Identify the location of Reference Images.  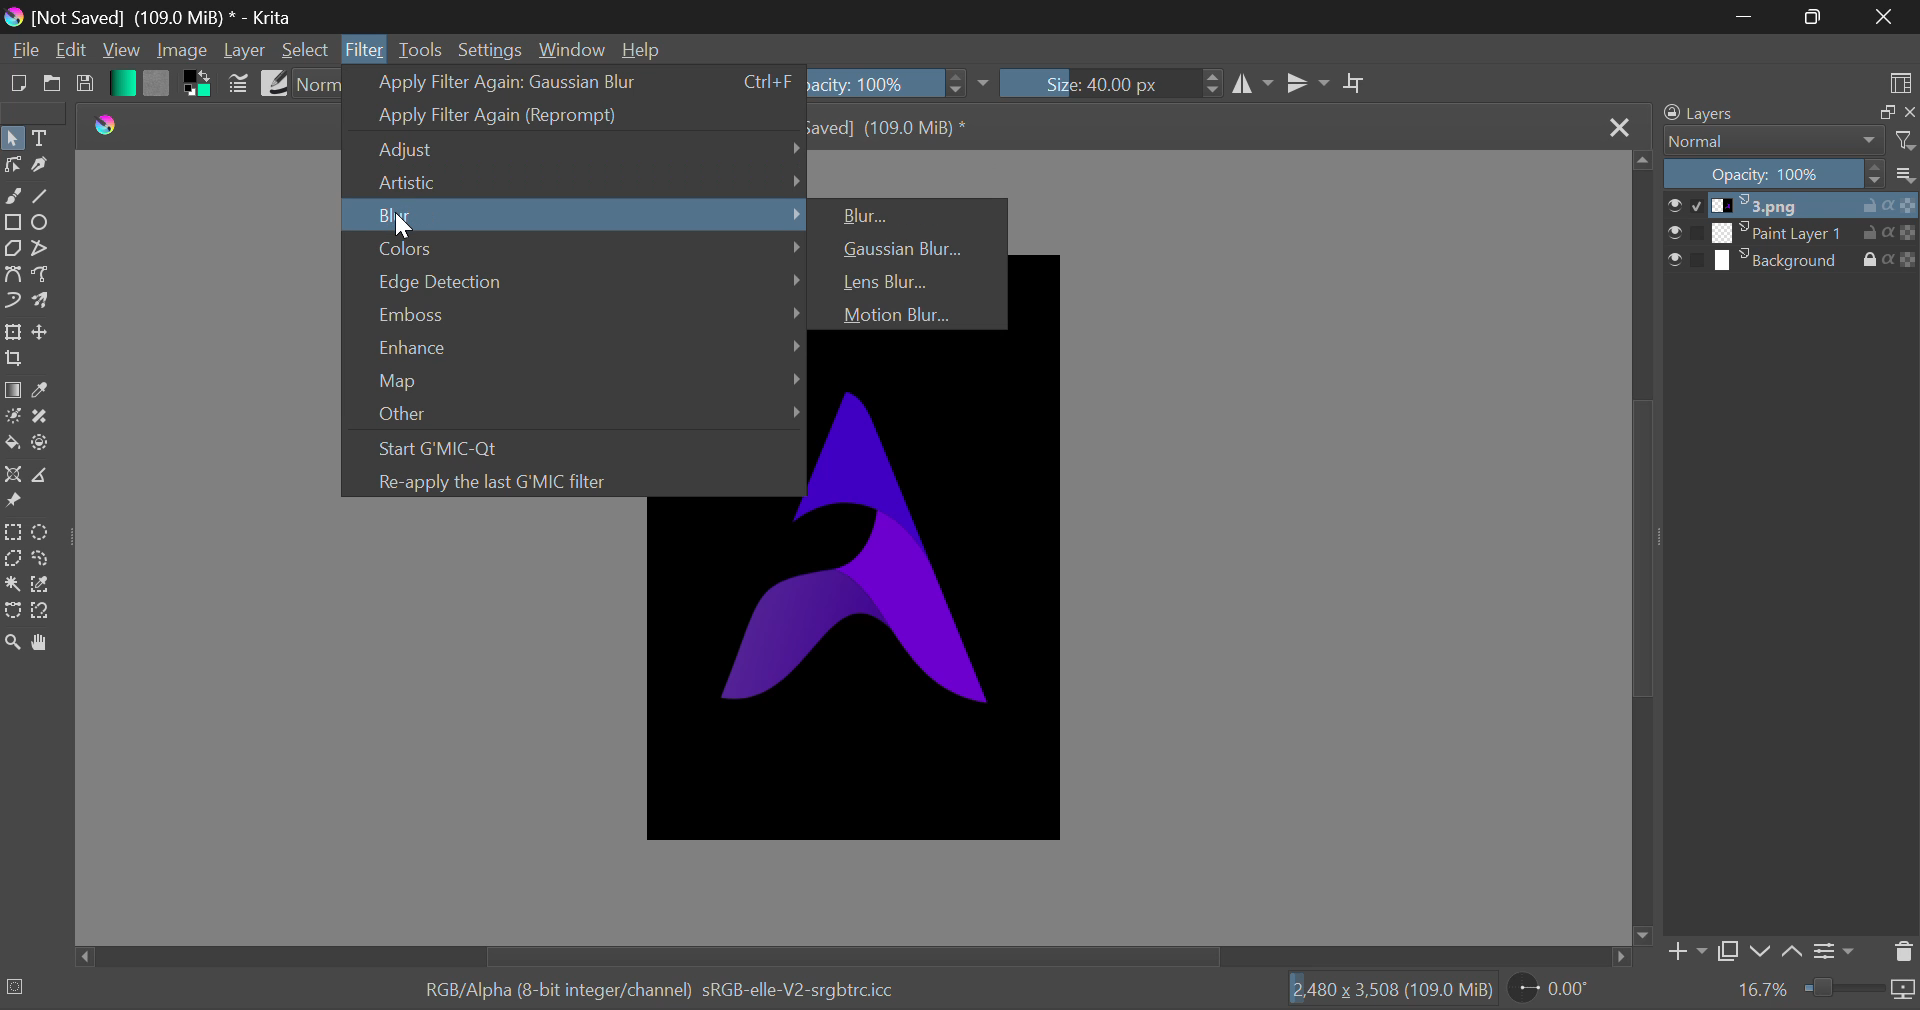
(13, 504).